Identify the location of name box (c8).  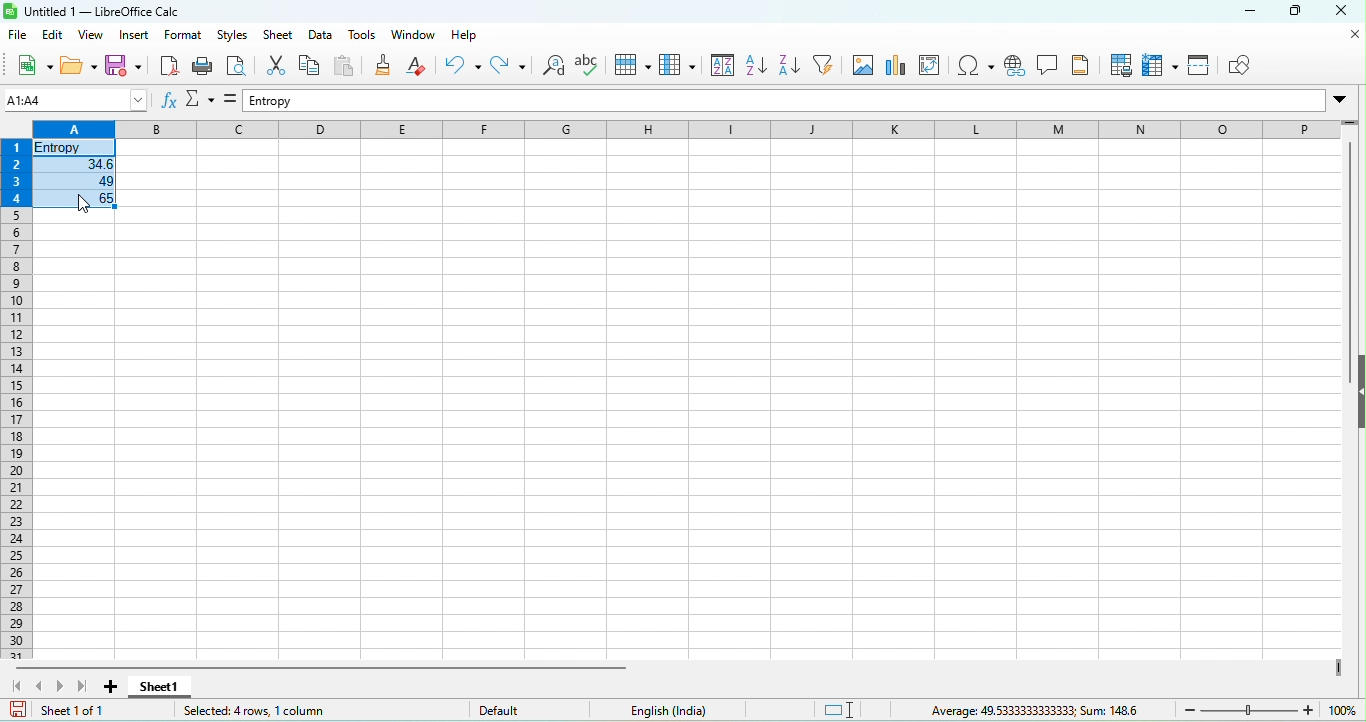
(73, 99).